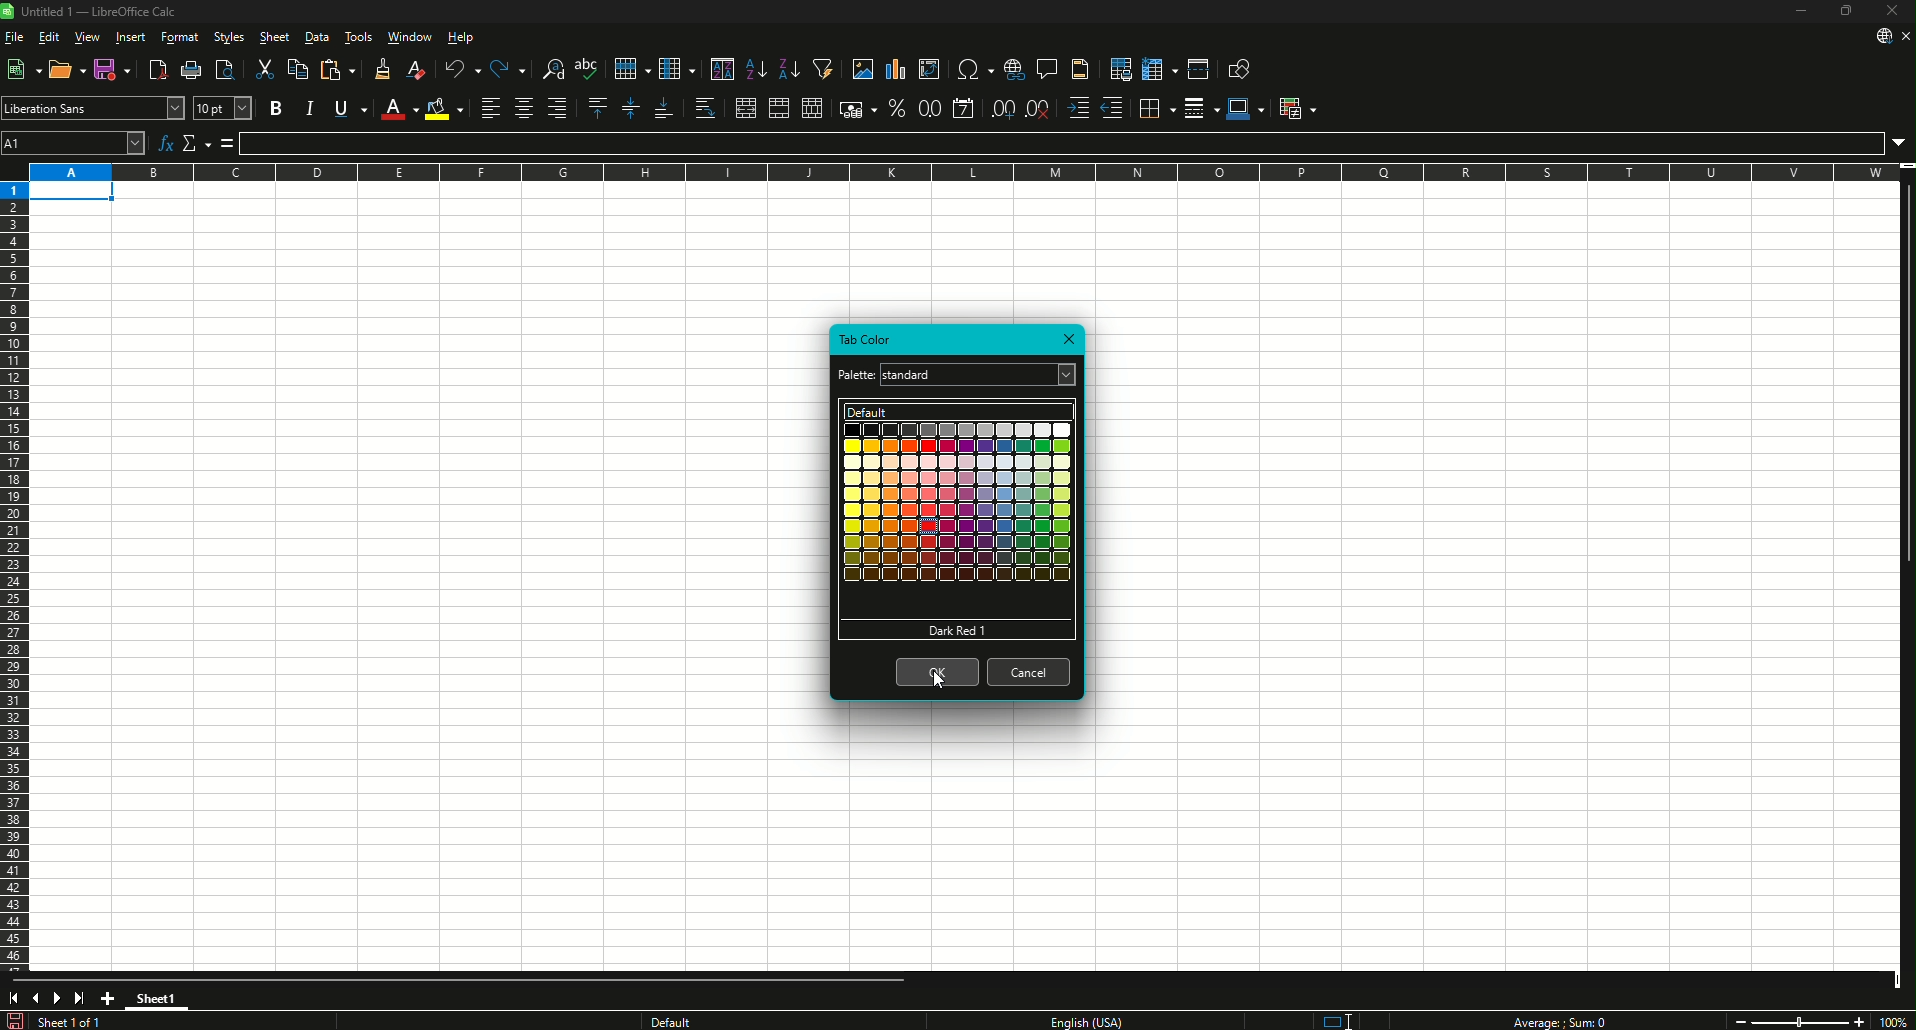 The image size is (1916, 1030). What do you see at coordinates (1892, 10) in the screenshot?
I see `Close` at bounding box center [1892, 10].